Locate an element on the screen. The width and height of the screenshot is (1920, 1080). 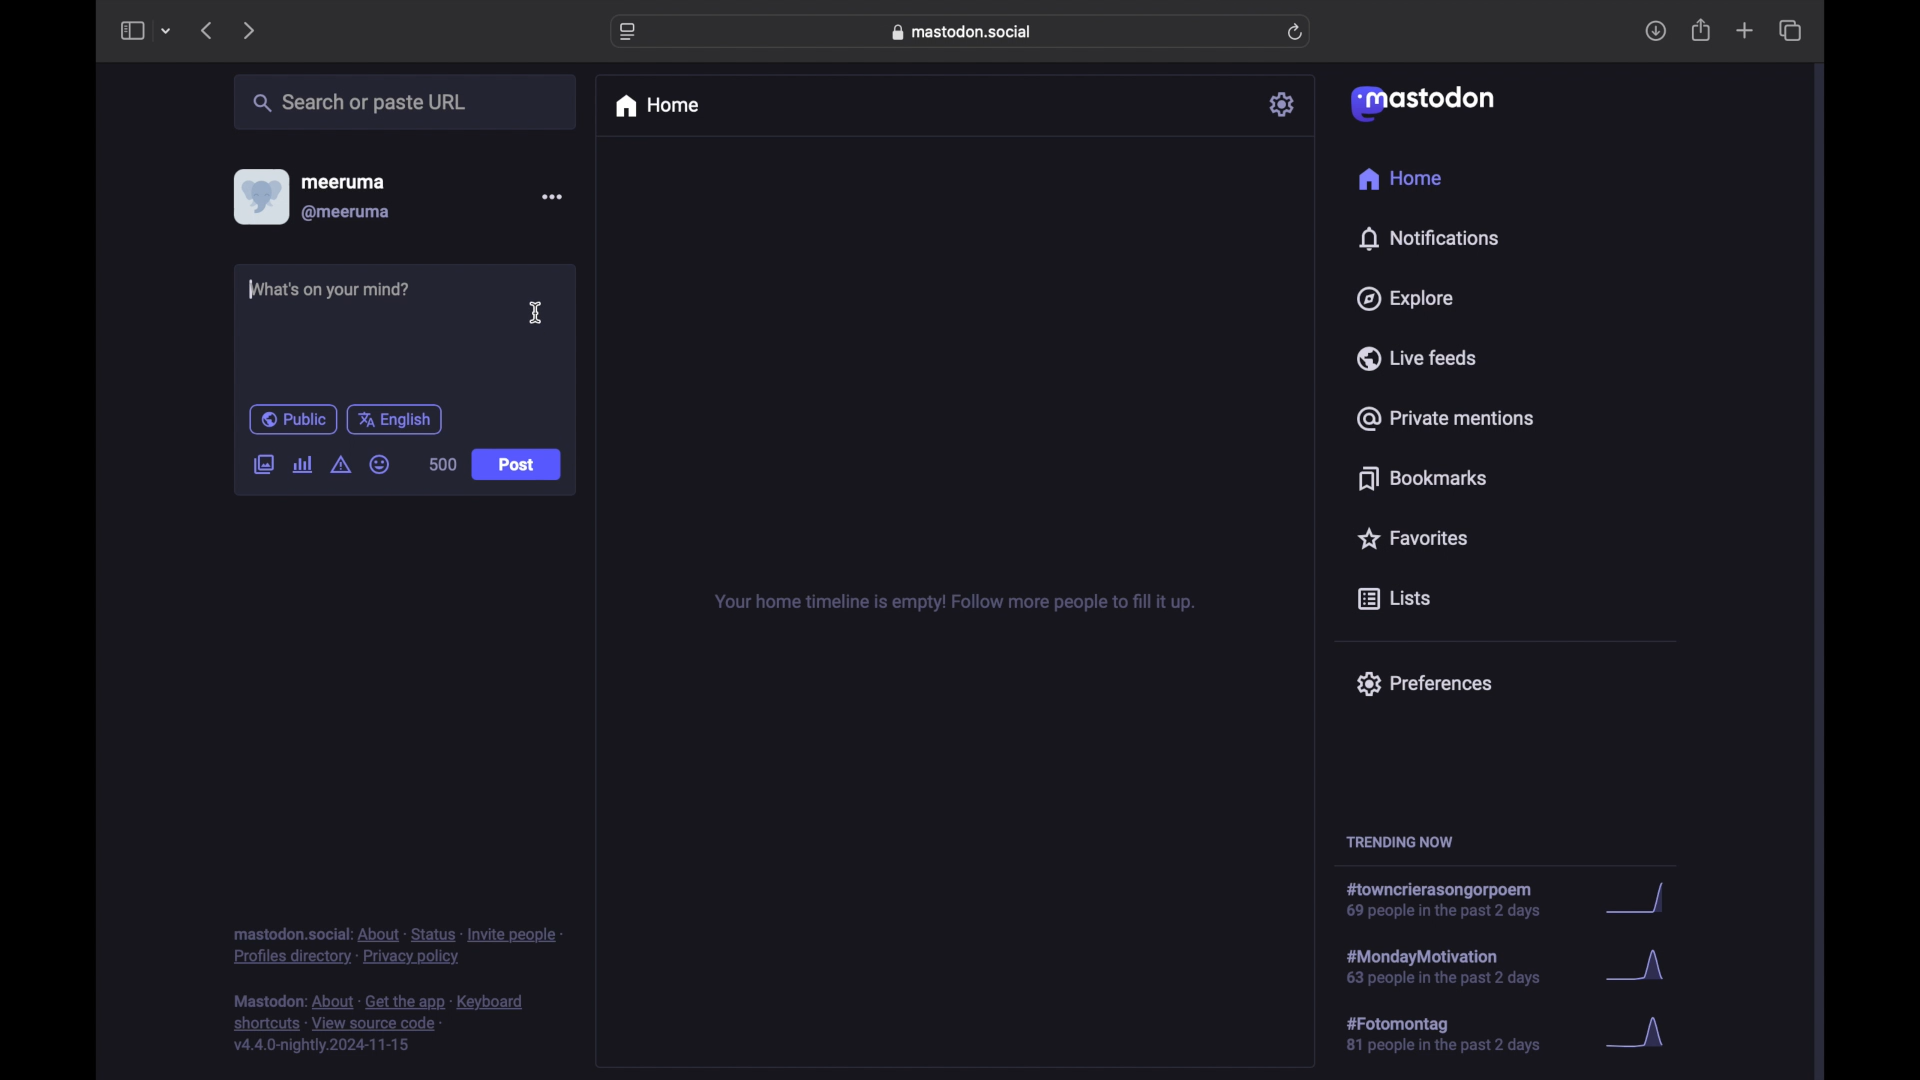
show tab overview is located at coordinates (1790, 31).